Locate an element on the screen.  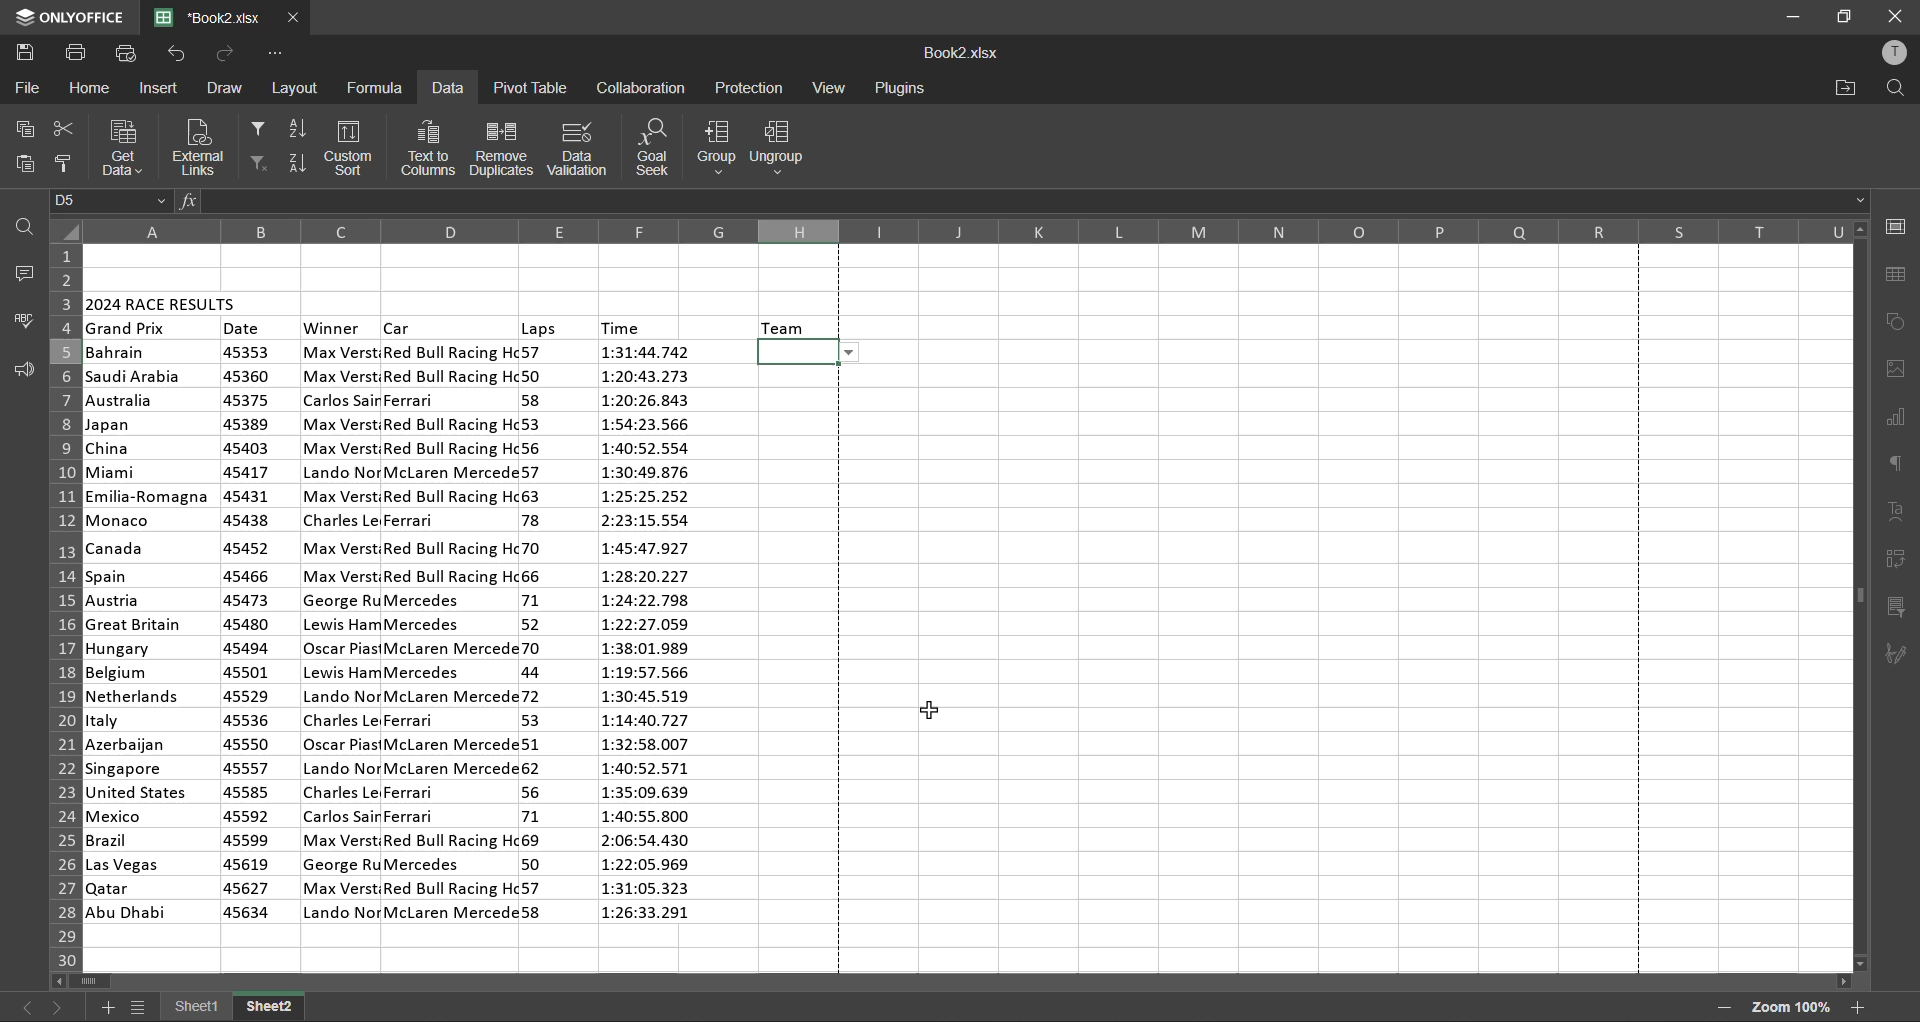
copy style is located at coordinates (67, 164).